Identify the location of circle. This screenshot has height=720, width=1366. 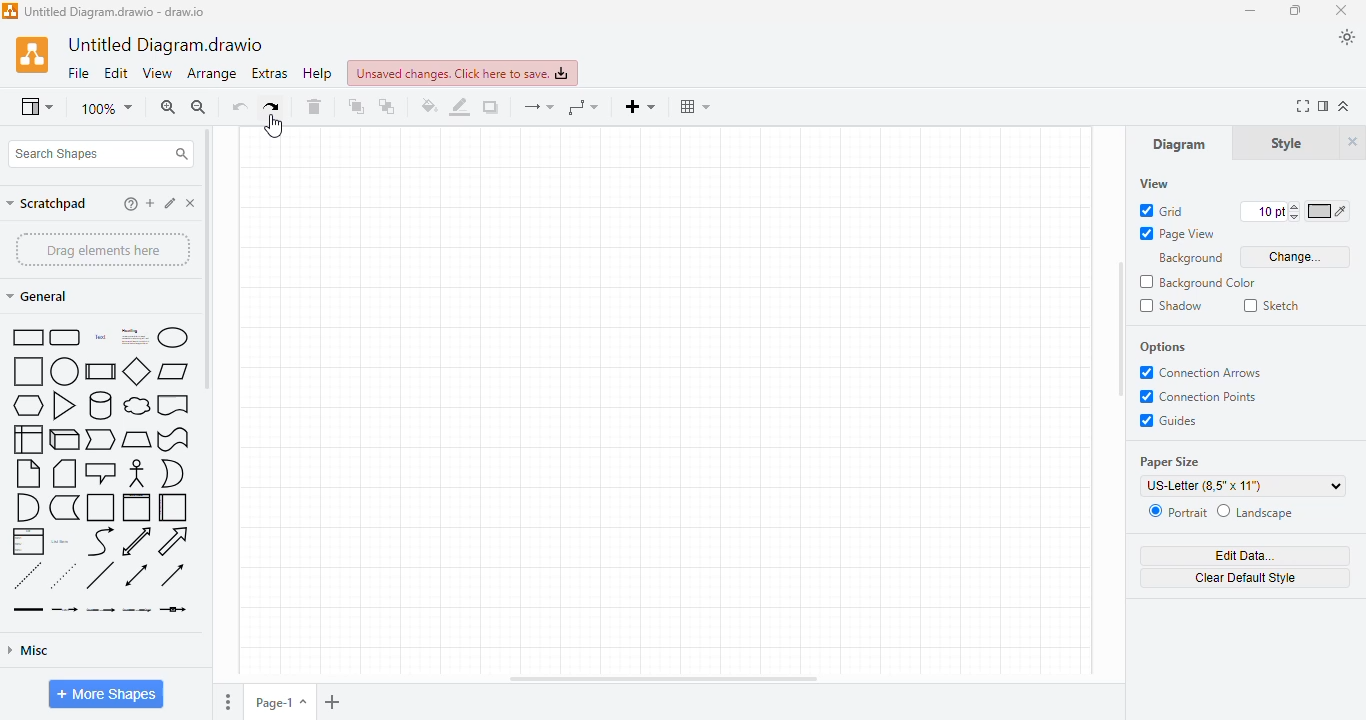
(64, 371).